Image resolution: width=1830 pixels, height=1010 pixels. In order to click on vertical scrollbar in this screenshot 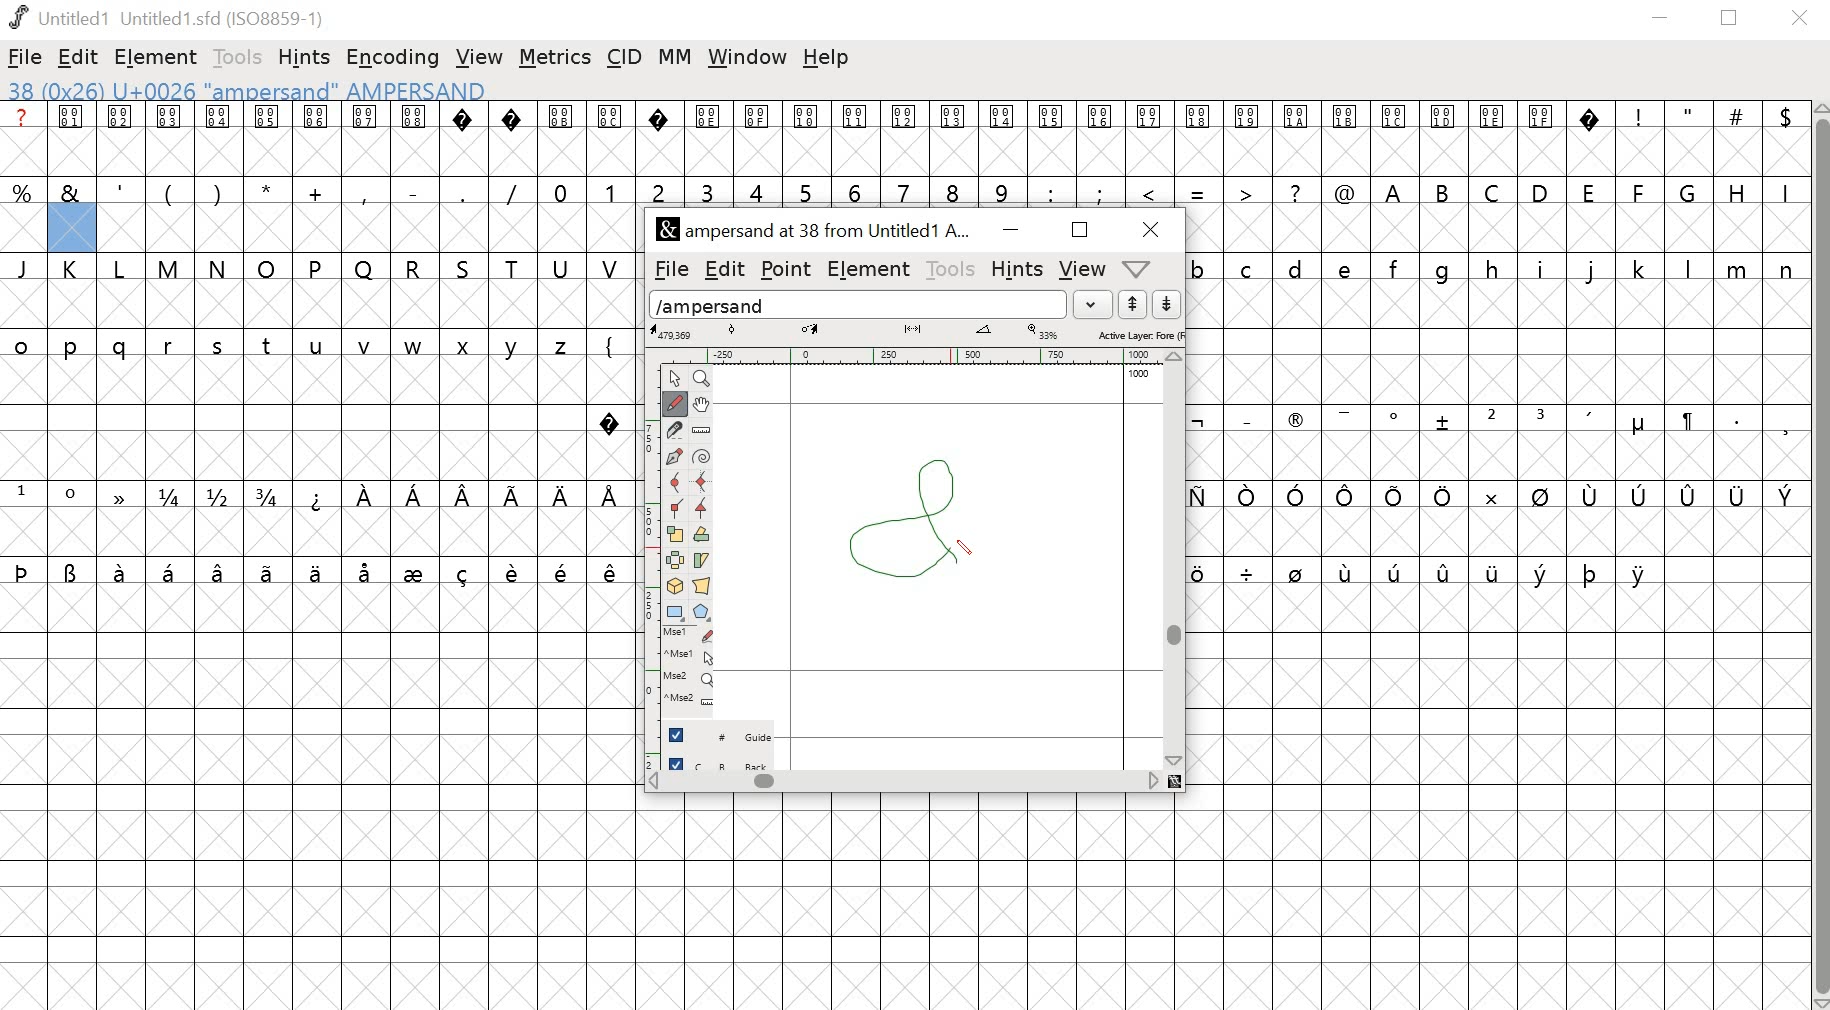, I will do `click(1819, 555)`.